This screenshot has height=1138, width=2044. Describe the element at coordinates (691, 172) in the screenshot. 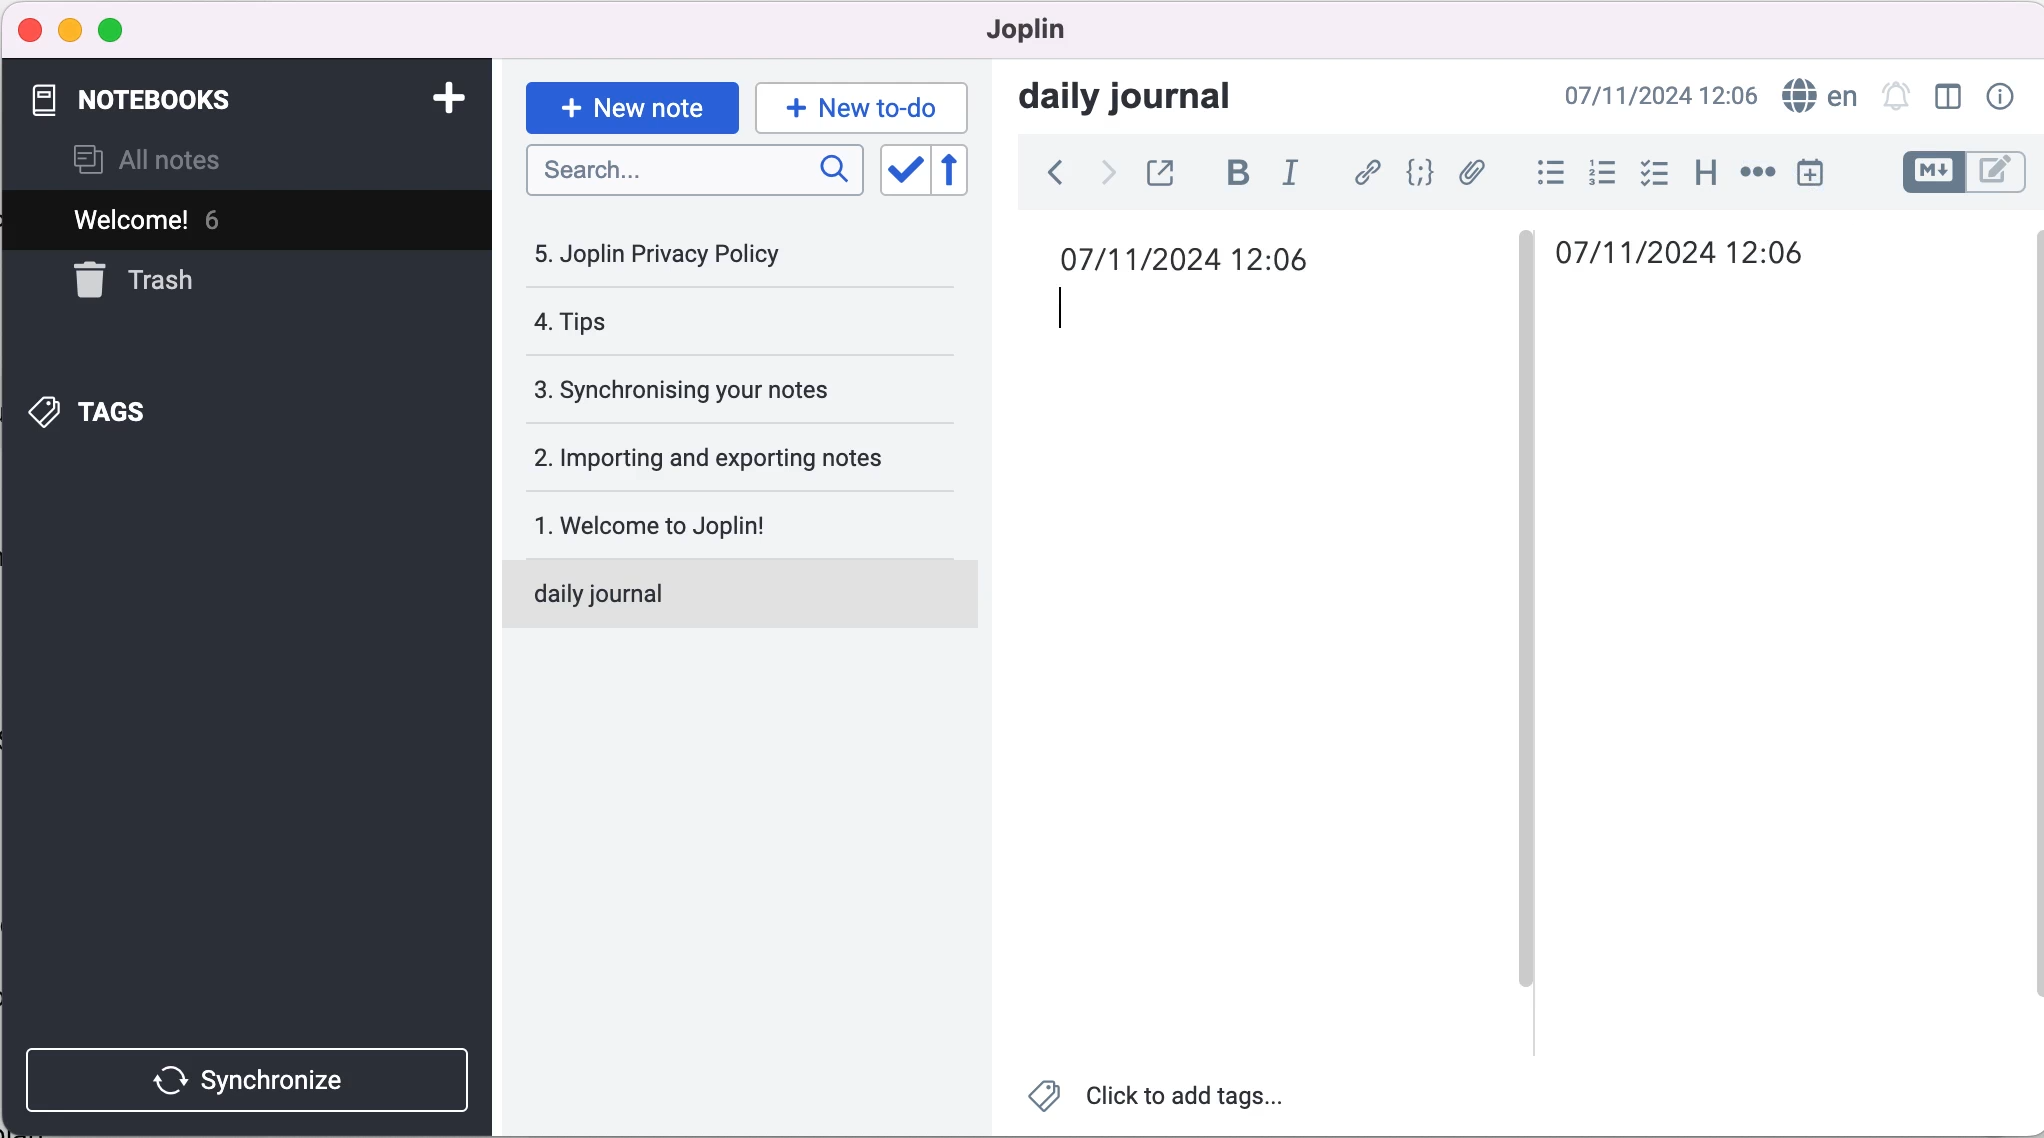

I see `search` at that location.